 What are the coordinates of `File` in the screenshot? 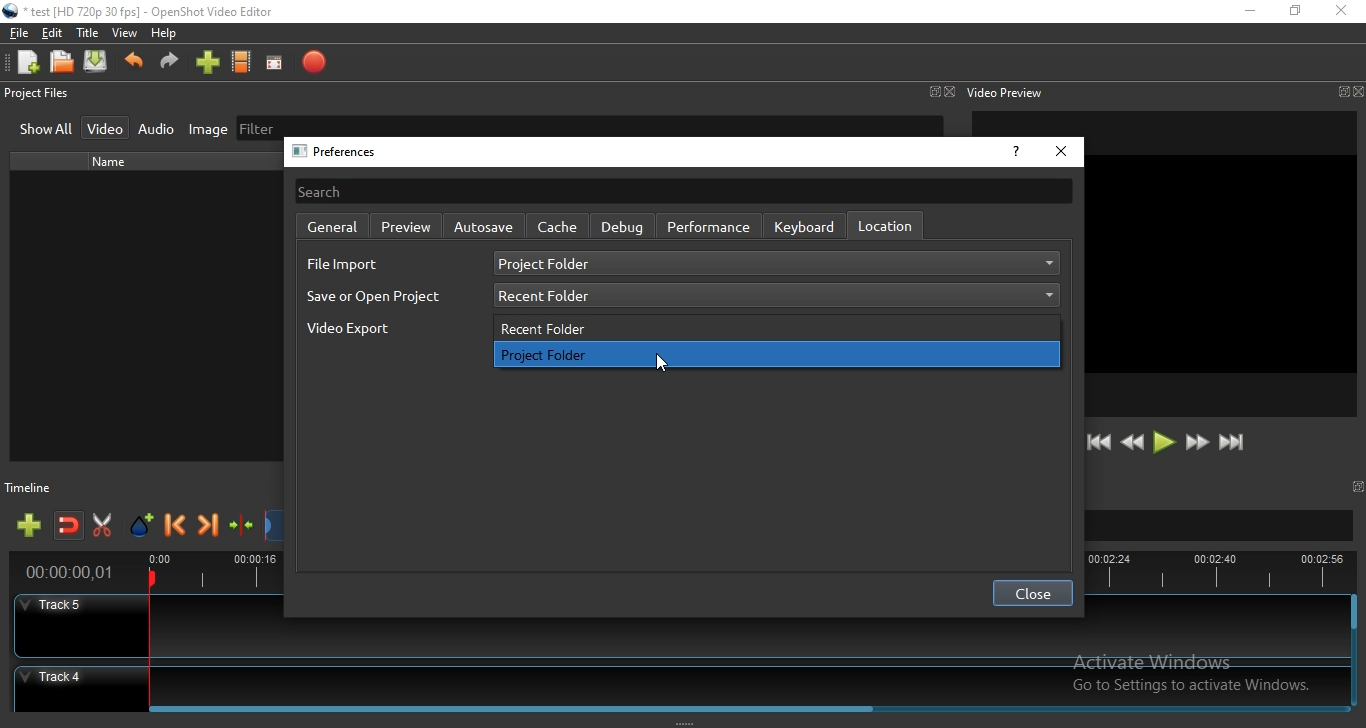 It's located at (16, 33).